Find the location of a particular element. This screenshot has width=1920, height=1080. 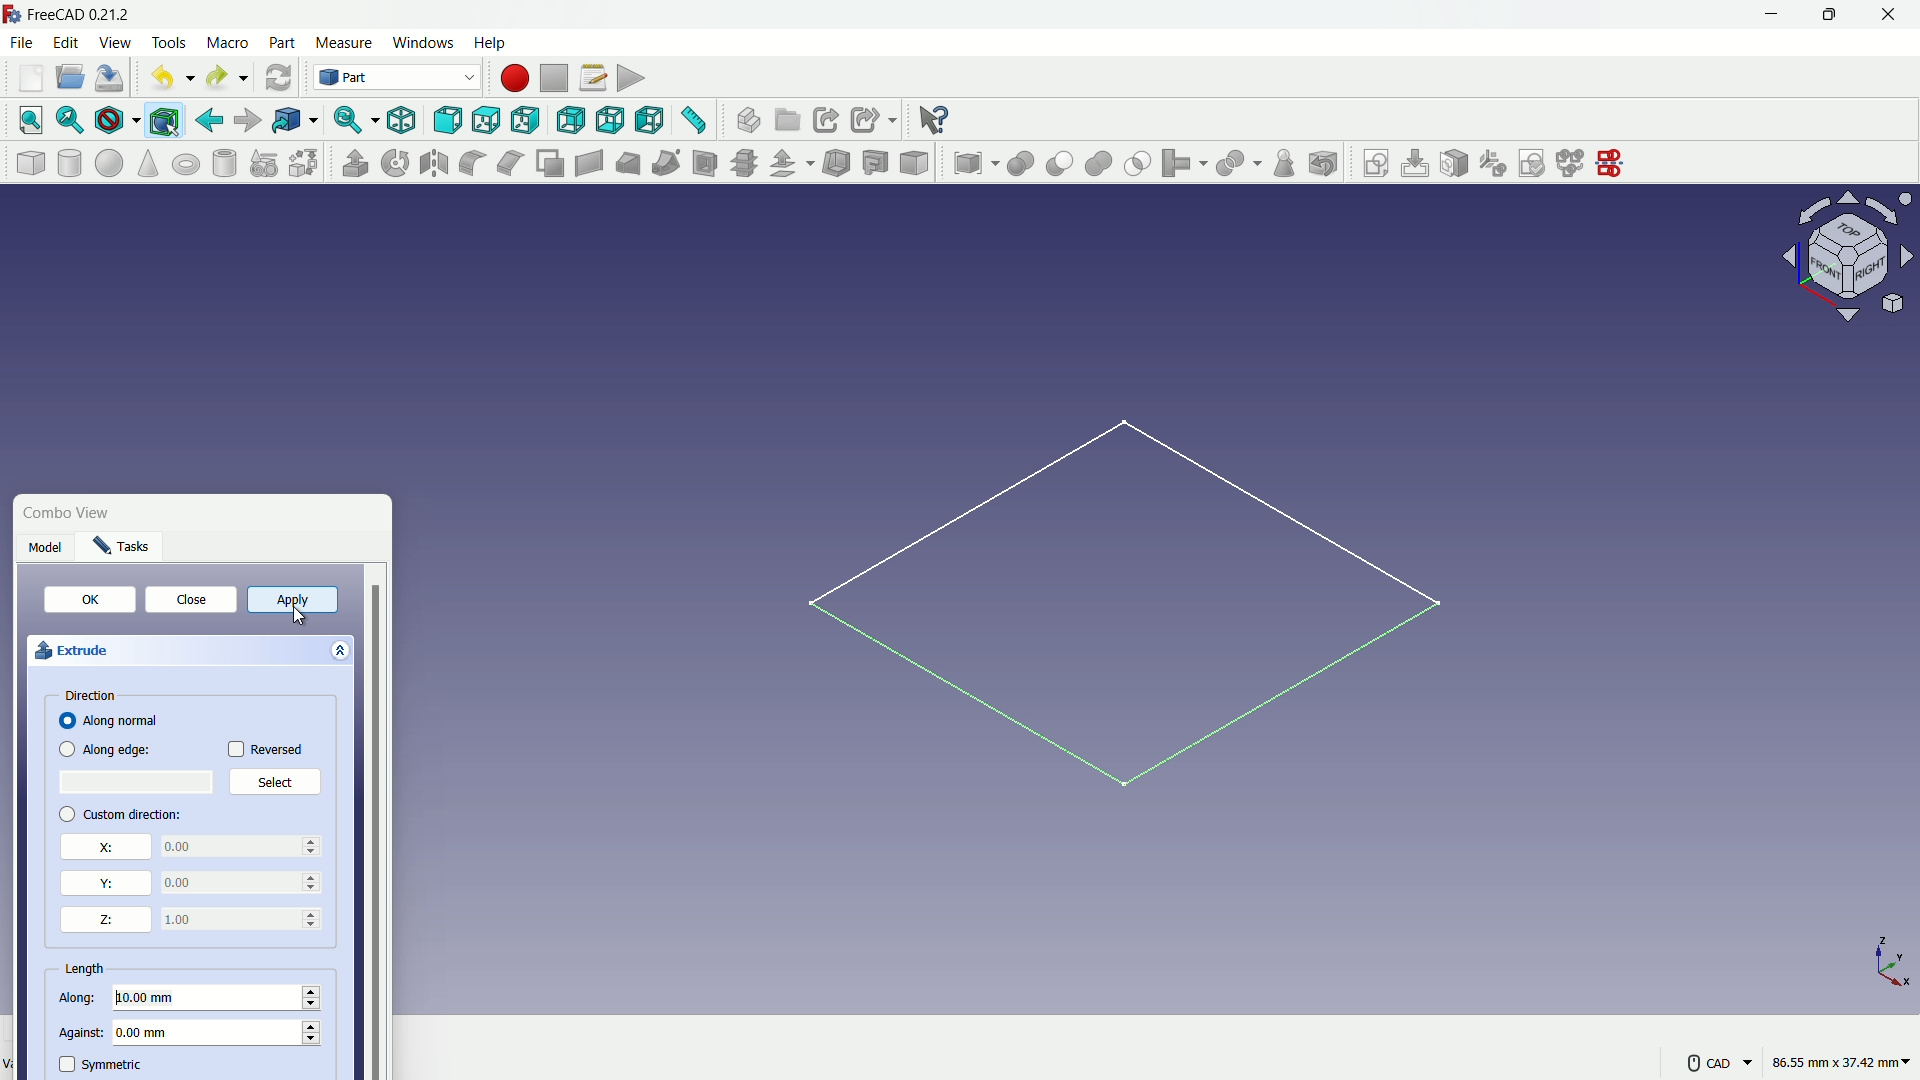

checkbox is located at coordinates (65, 814).